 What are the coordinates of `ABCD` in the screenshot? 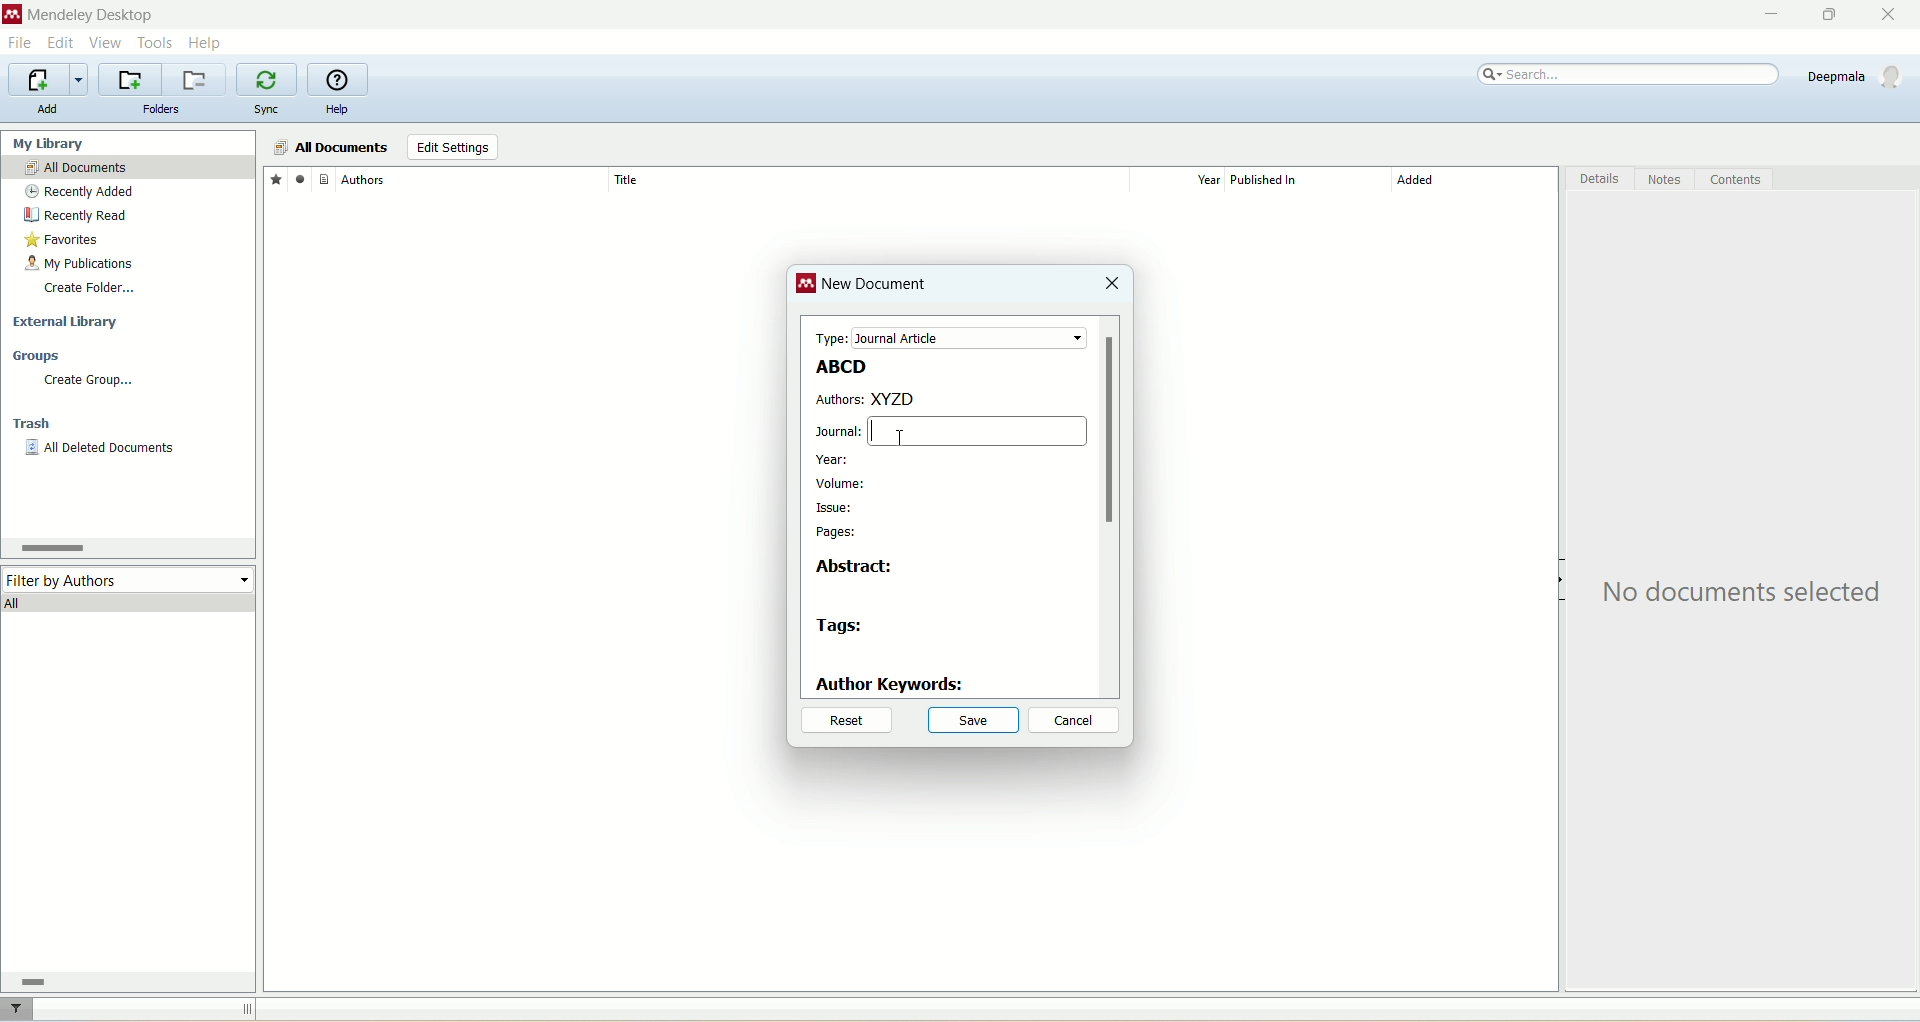 It's located at (837, 366).